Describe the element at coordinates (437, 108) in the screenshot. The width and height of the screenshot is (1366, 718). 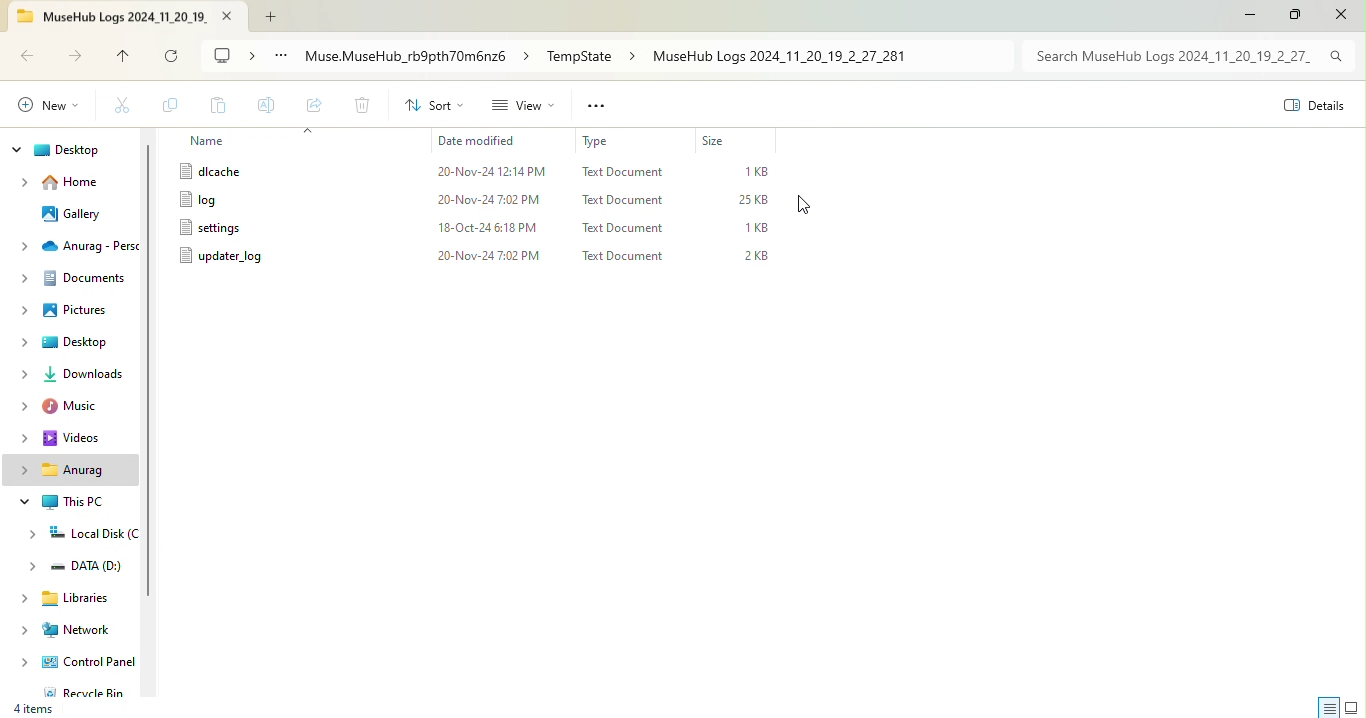
I see `Sort` at that location.